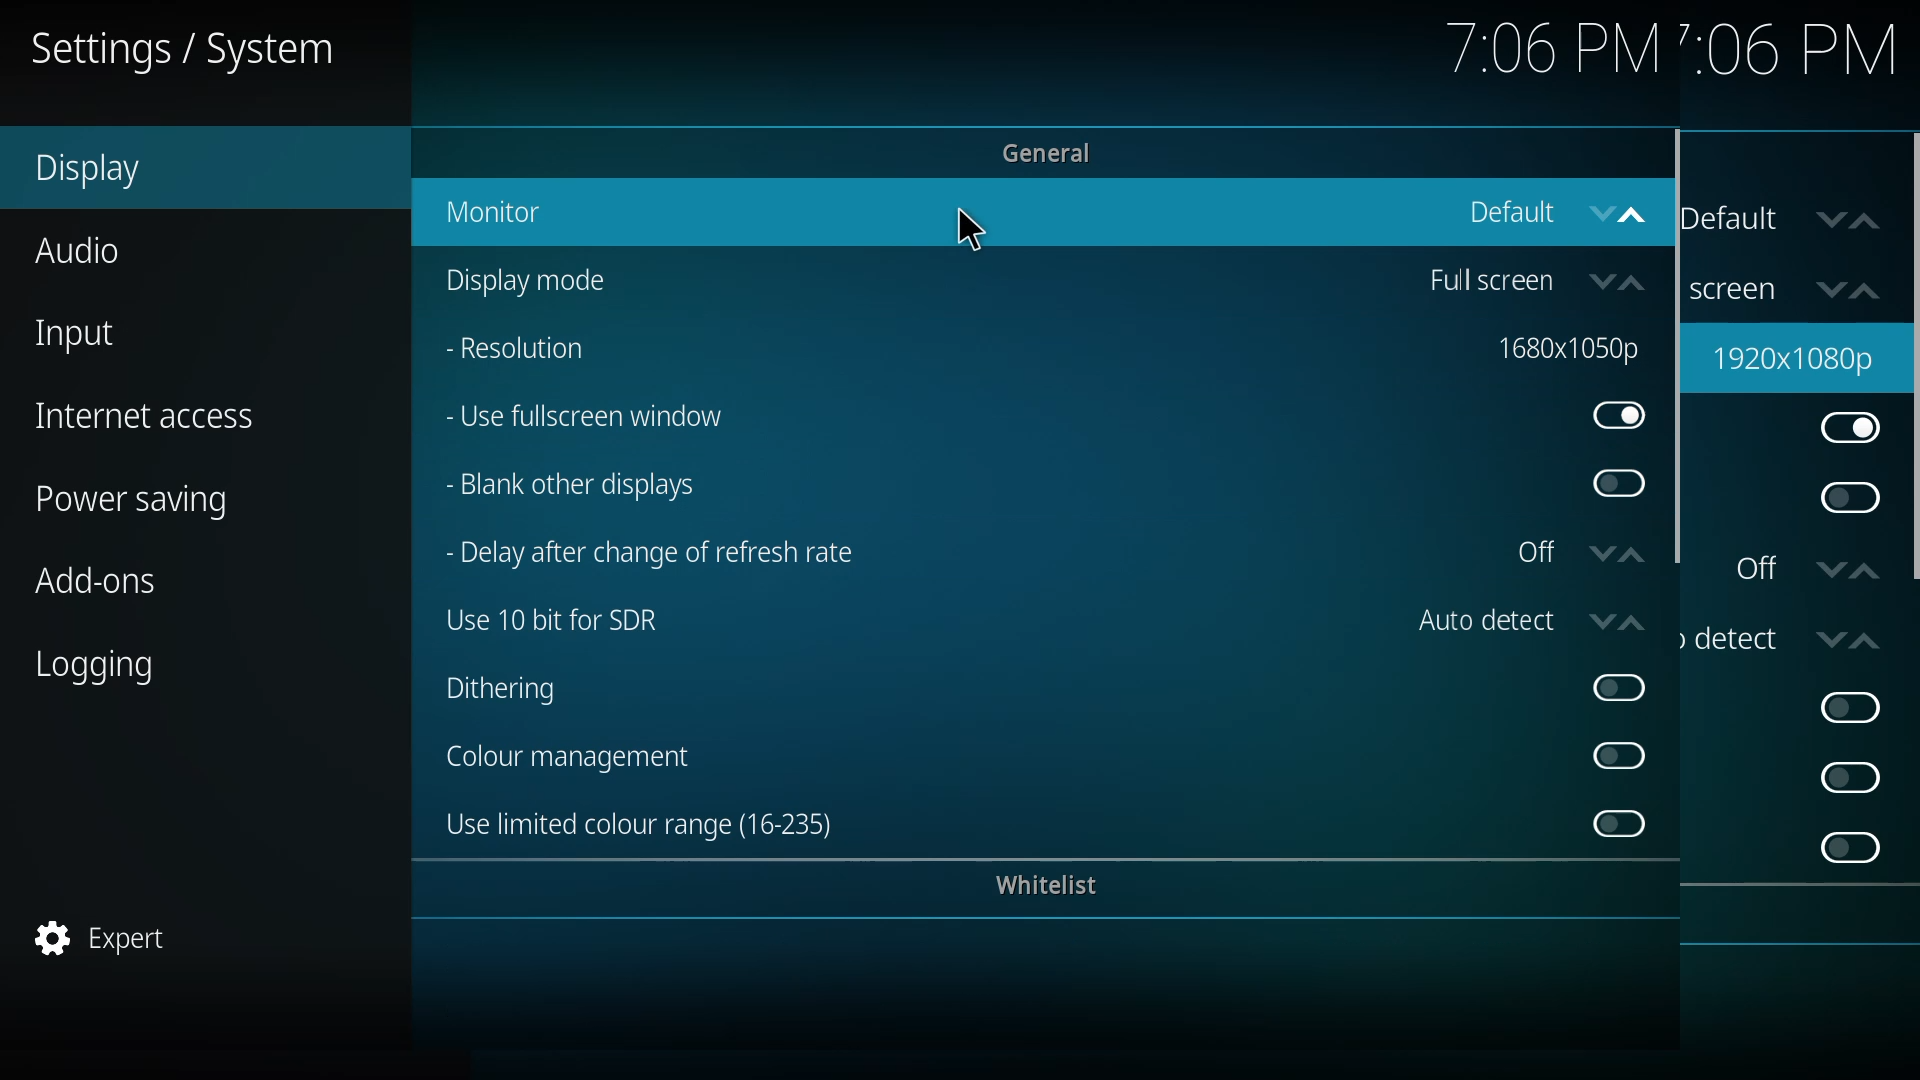 This screenshot has height=1080, width=1920. I want to click on expert, so click(130, 937).